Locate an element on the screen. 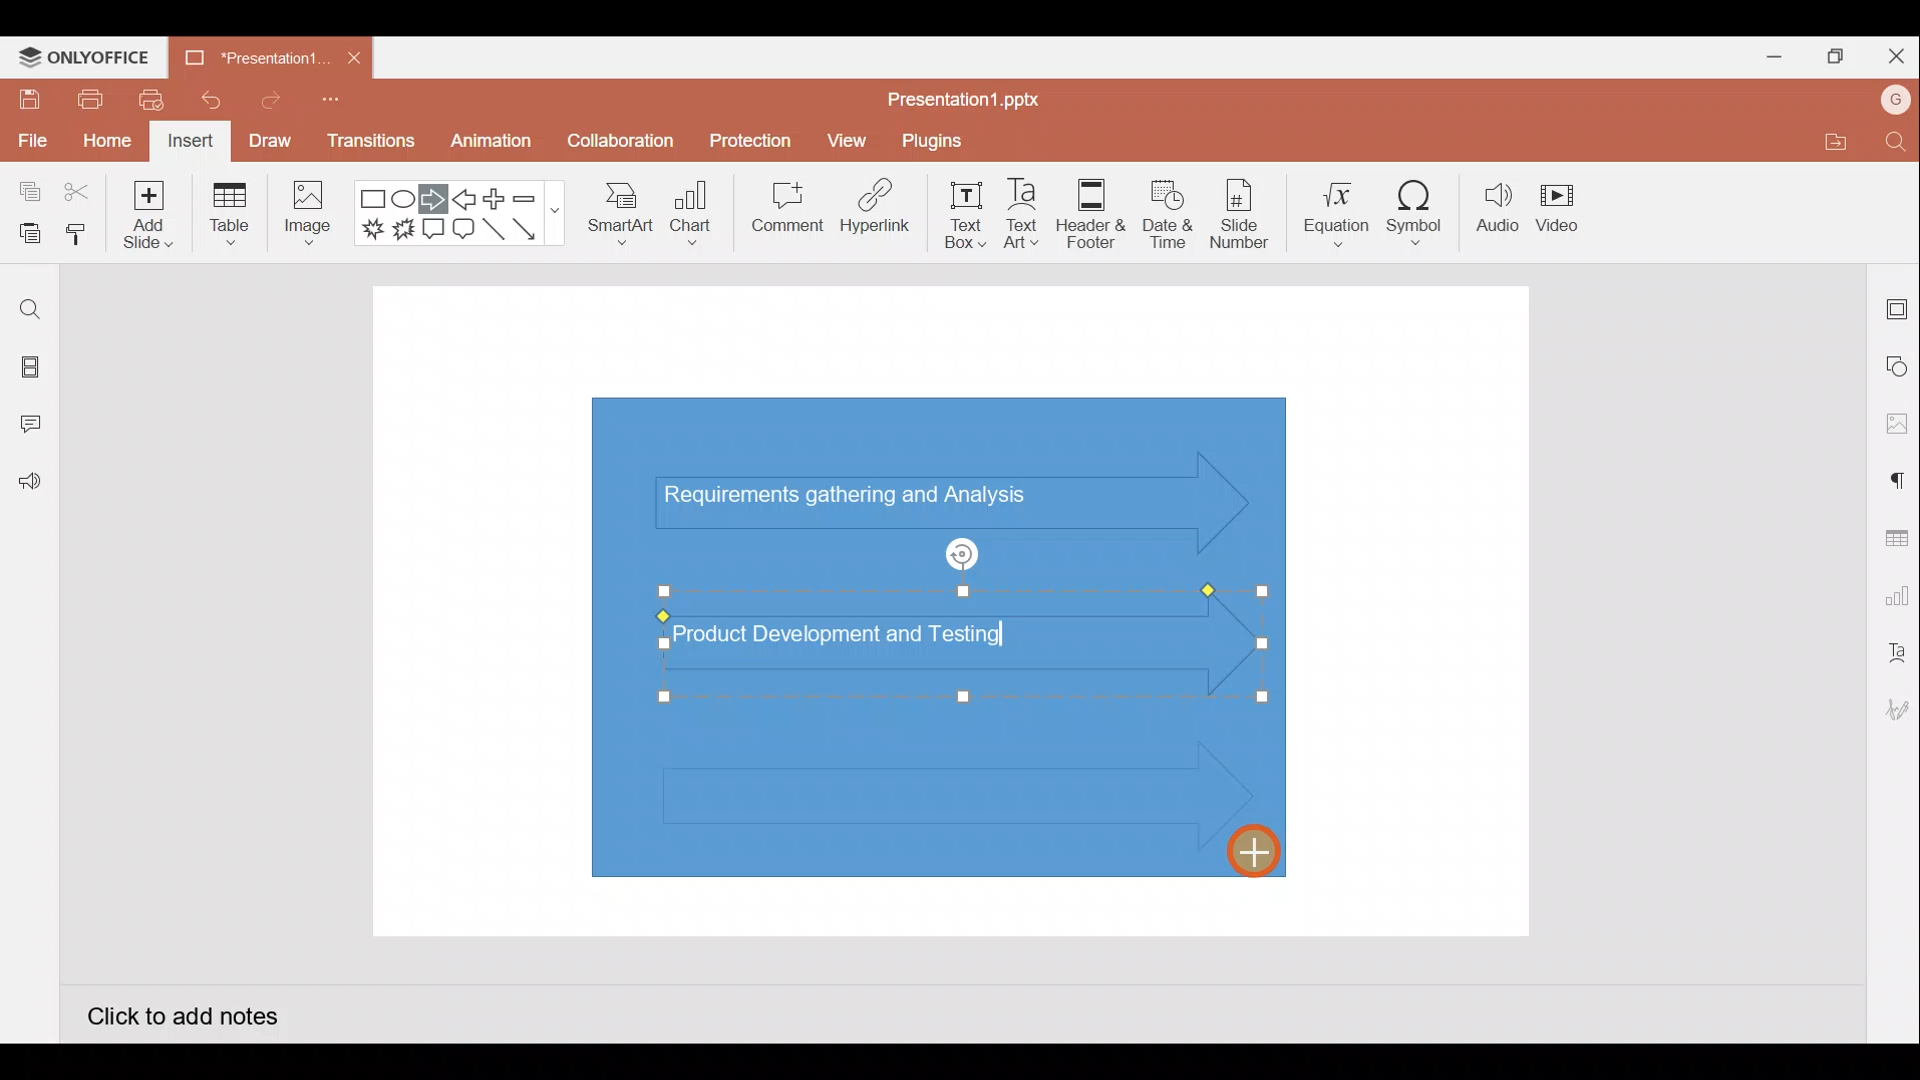  Slide number is located at coordinates (1238, 214).